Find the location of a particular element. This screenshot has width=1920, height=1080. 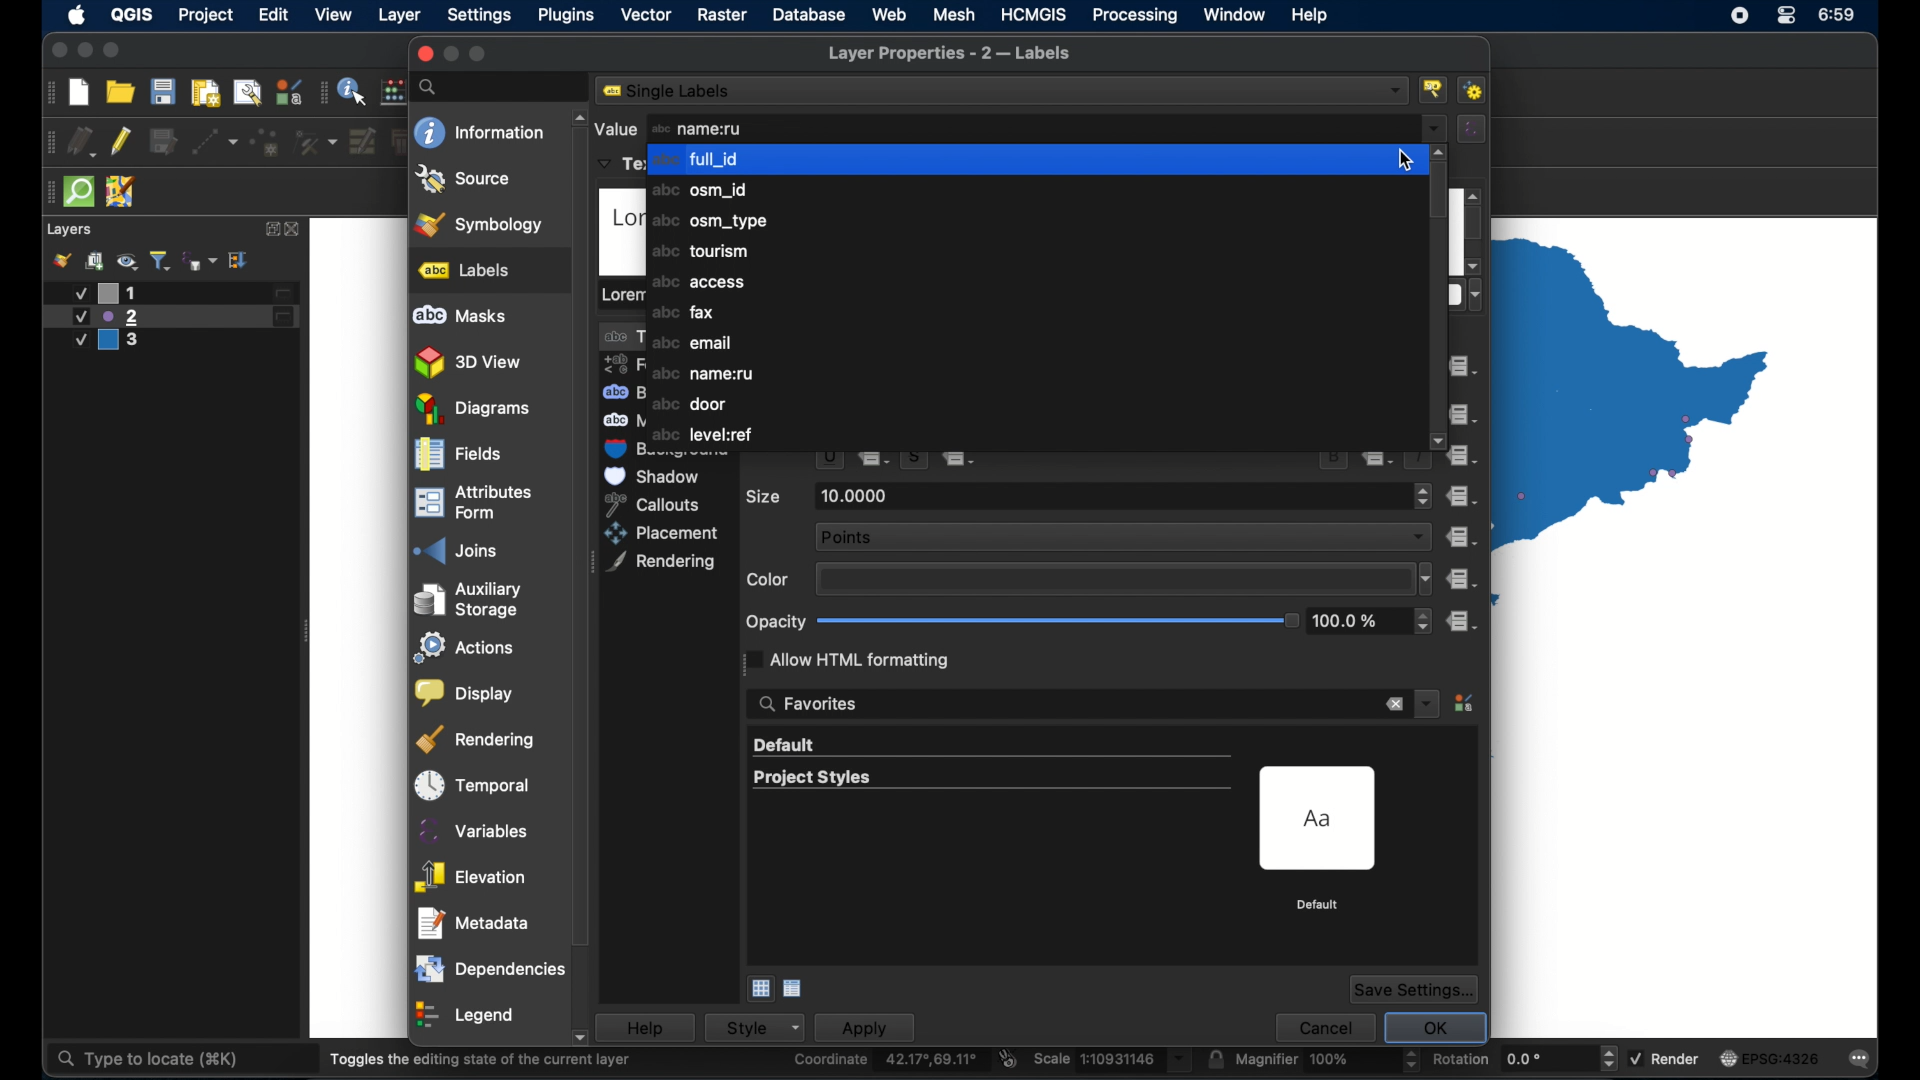

list view is located at coordinates (794, 989).